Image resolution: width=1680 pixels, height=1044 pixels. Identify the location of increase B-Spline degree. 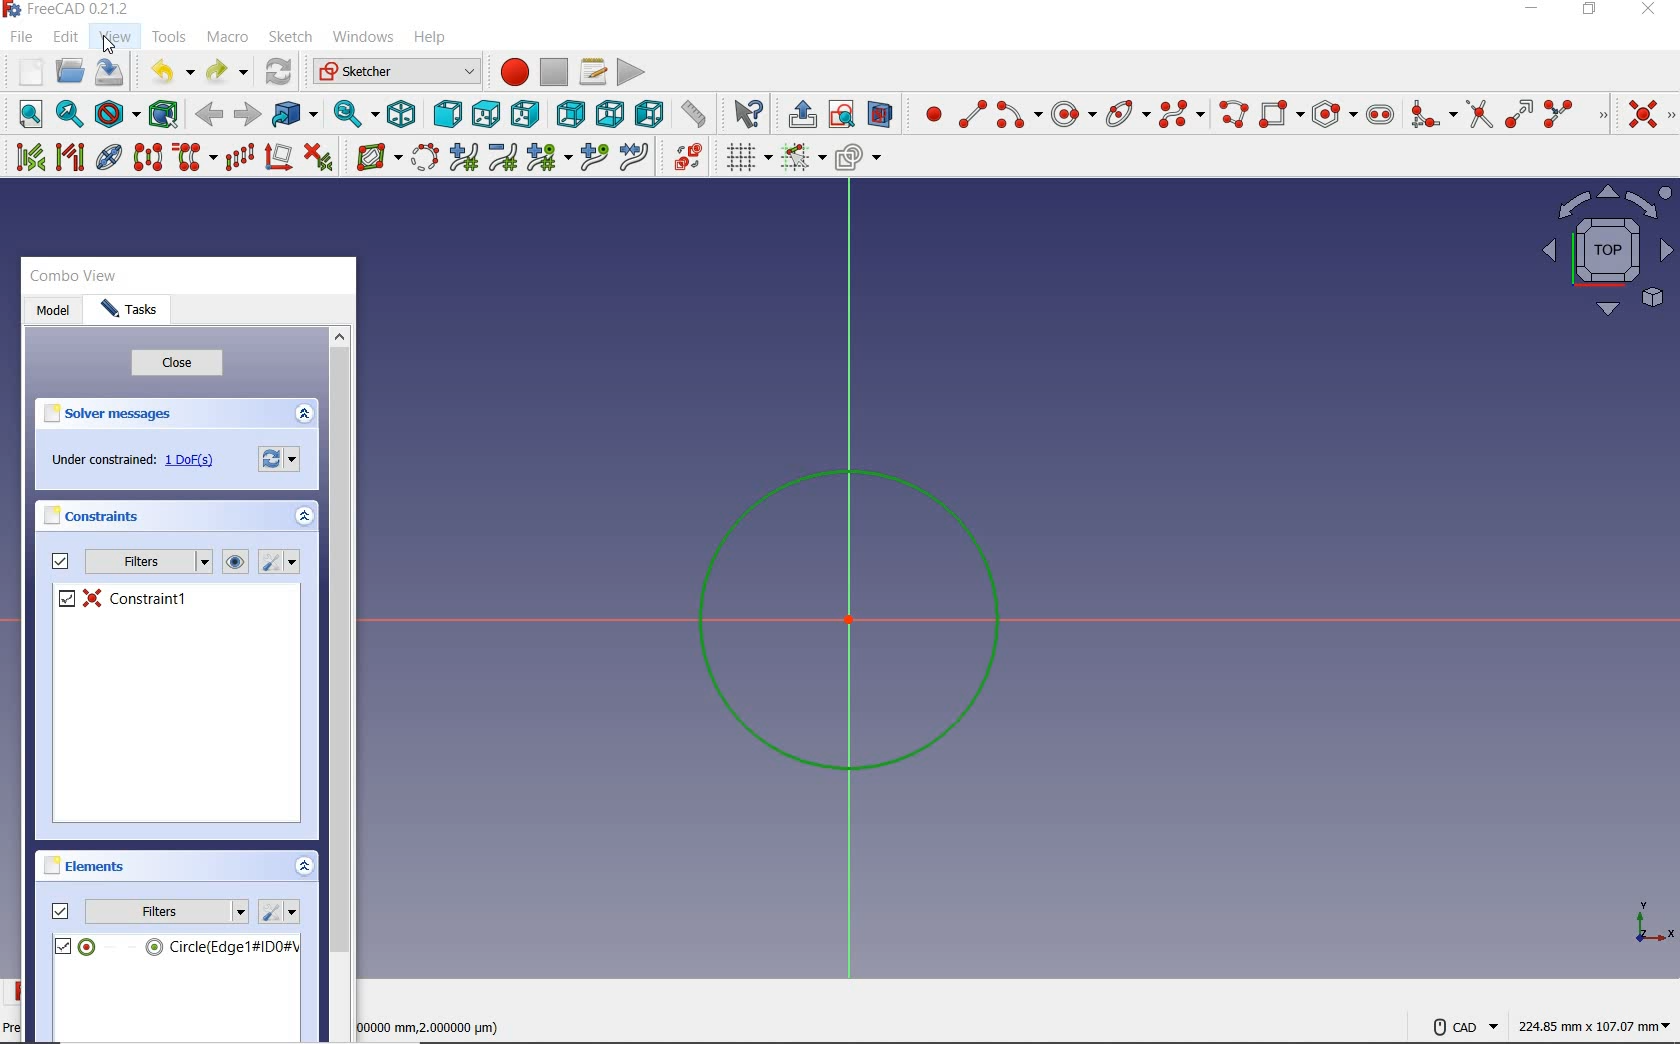
(461, 158).